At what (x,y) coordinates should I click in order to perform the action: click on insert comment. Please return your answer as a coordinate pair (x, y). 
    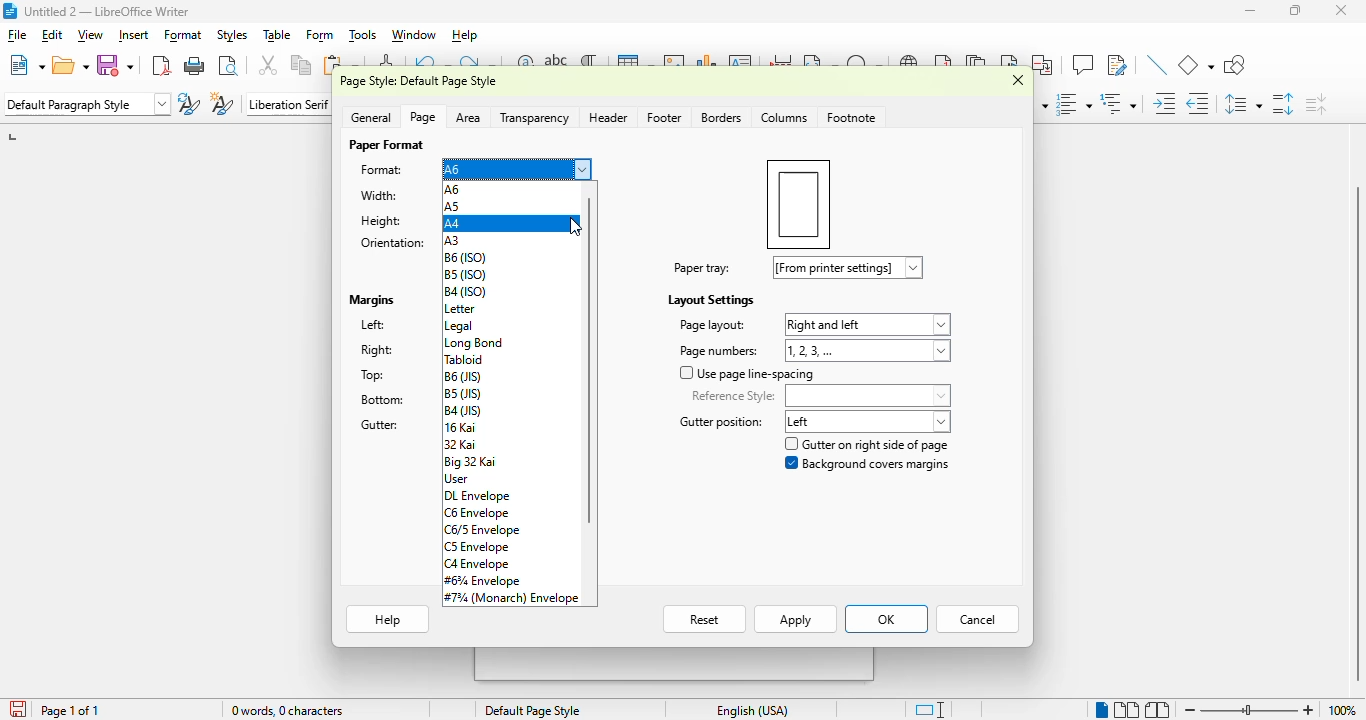
    Looking at the image, I should click on (1083, 64).